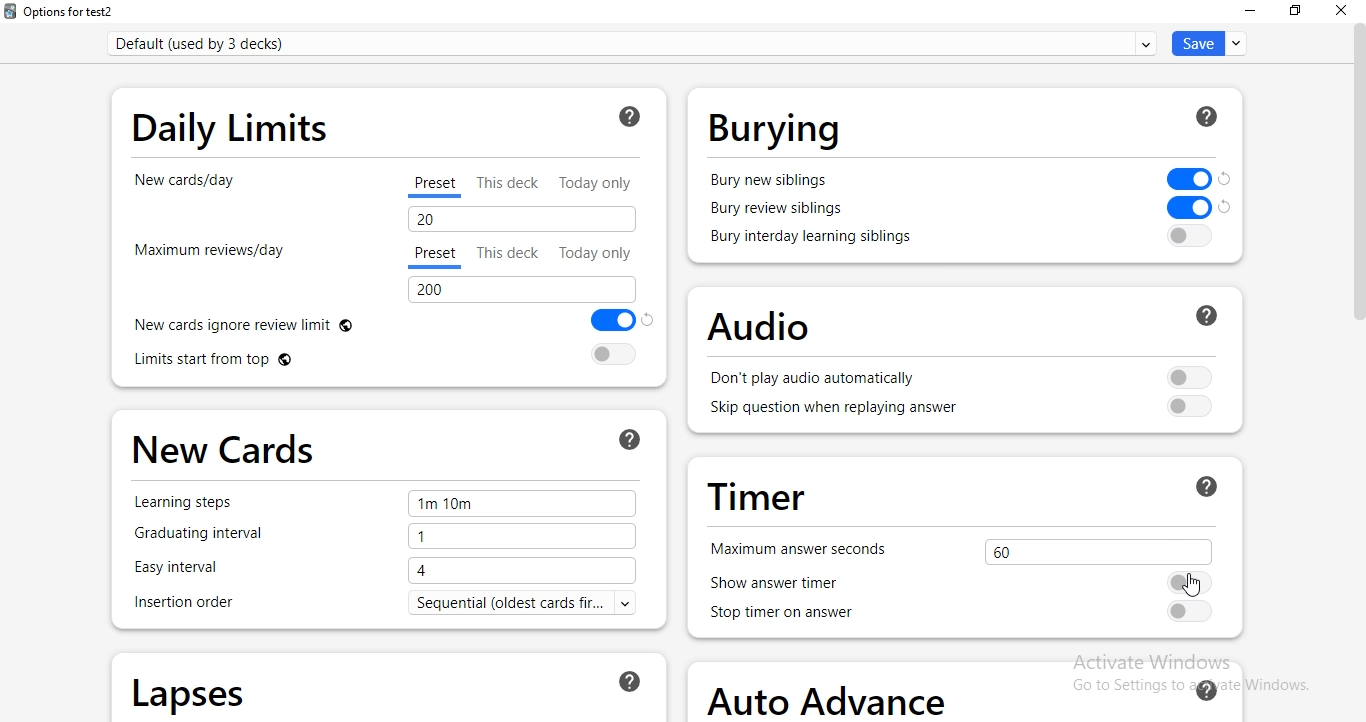  Describe the element at coordinates (964, 209) in the screenshot. I see `bury new siblings` at that location.